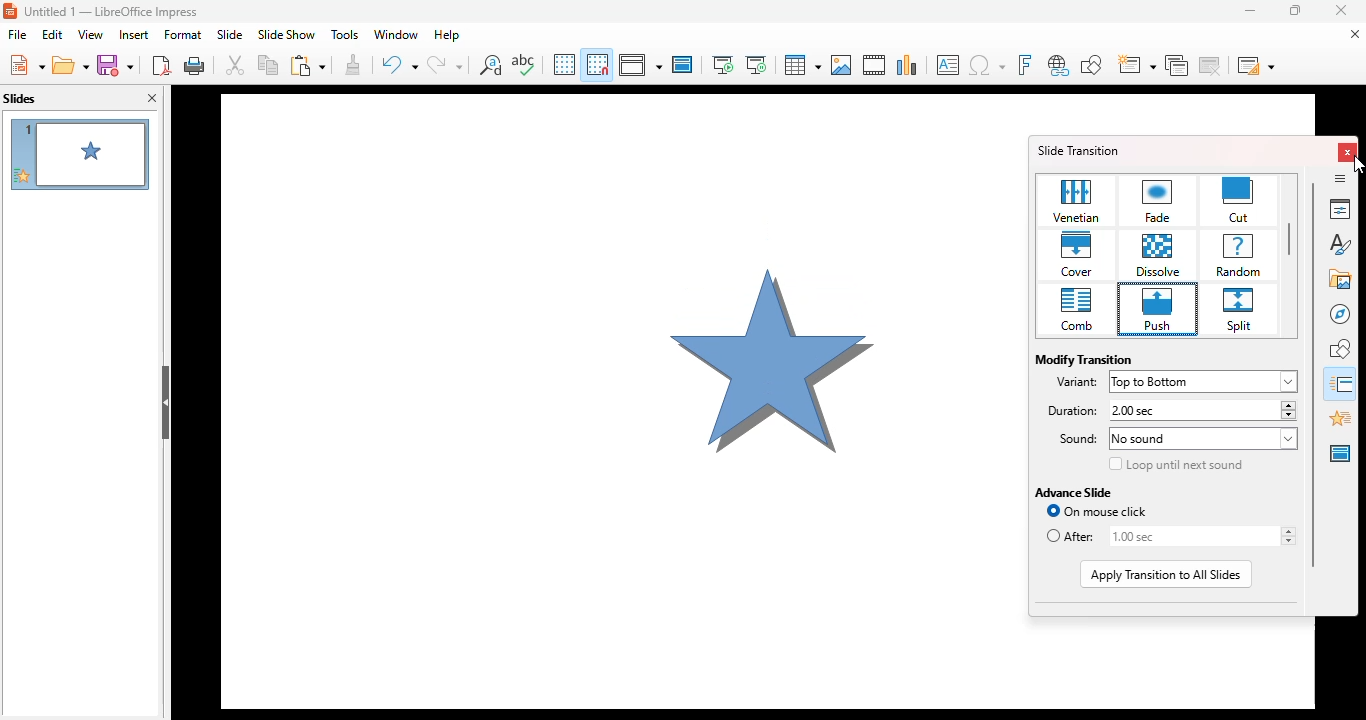  I want to click on navigator, so click(1340, 314).